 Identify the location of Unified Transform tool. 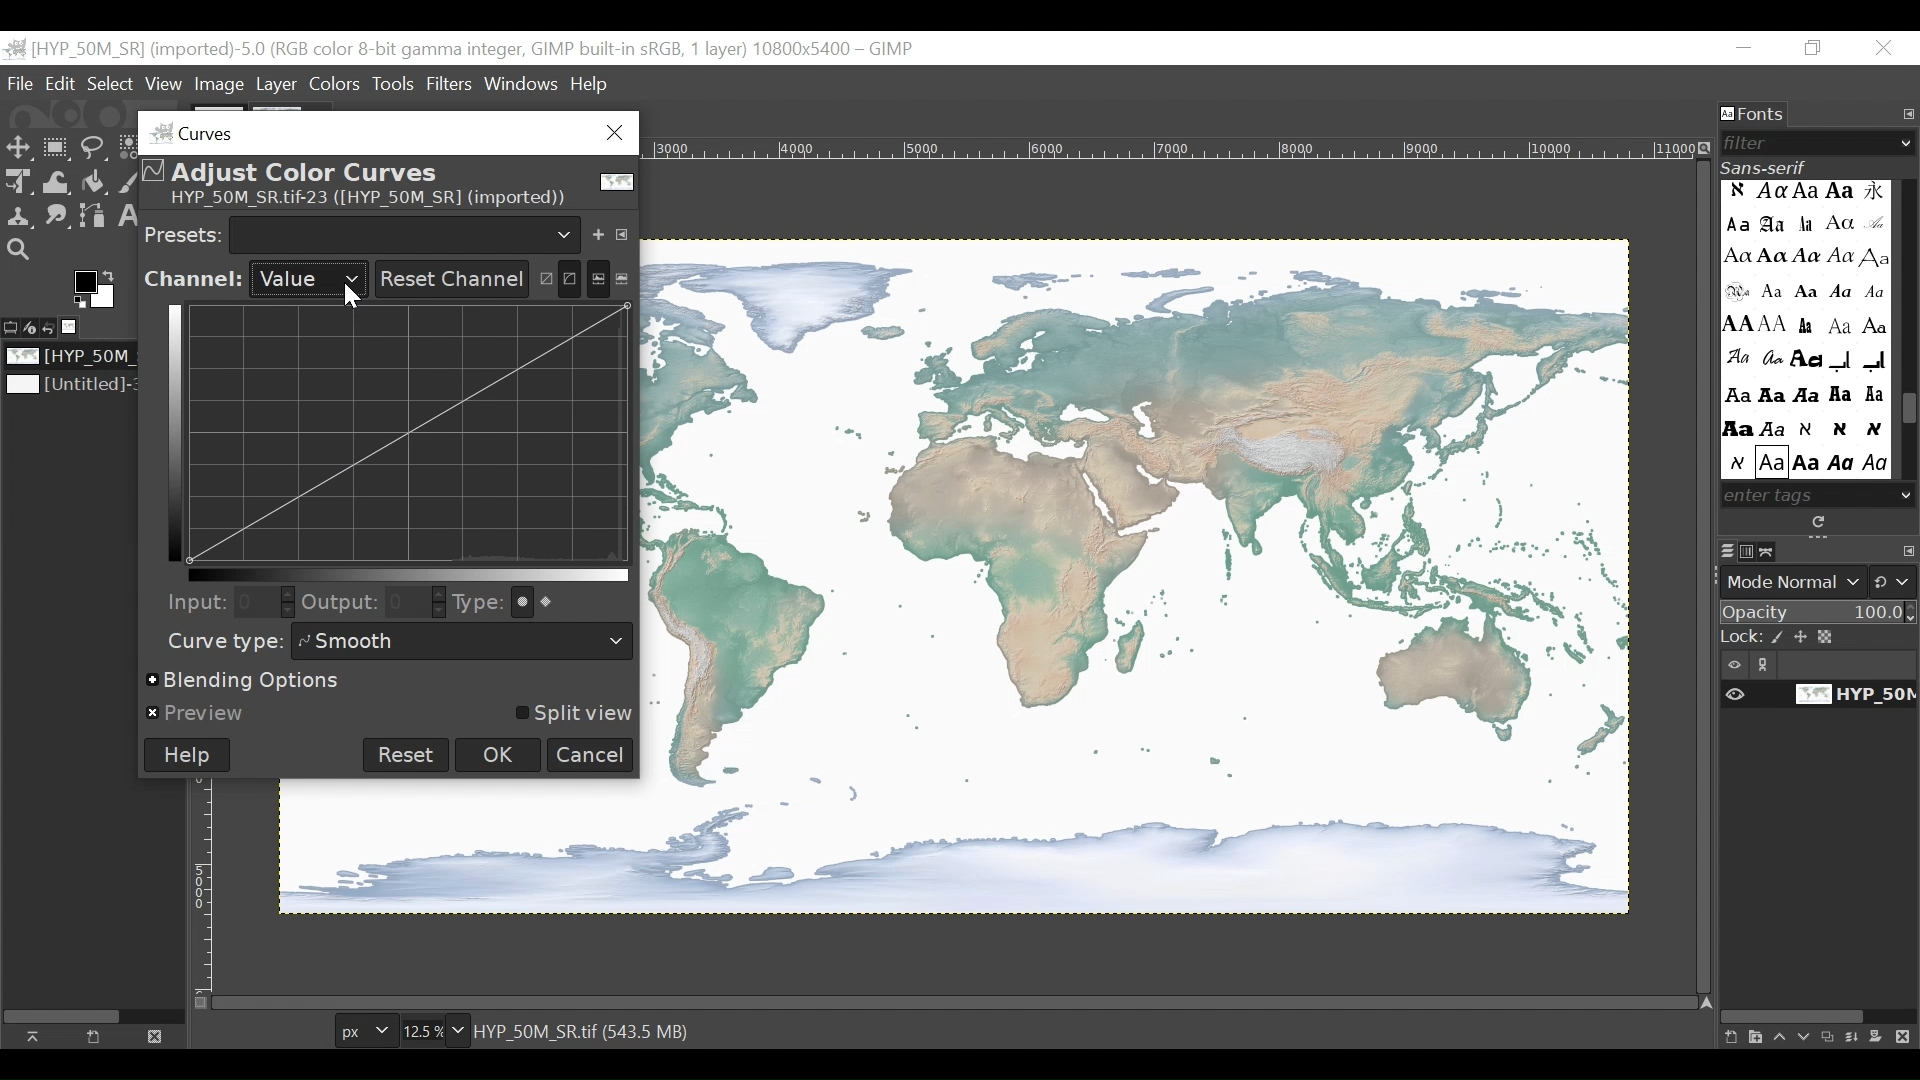
(16, 181).